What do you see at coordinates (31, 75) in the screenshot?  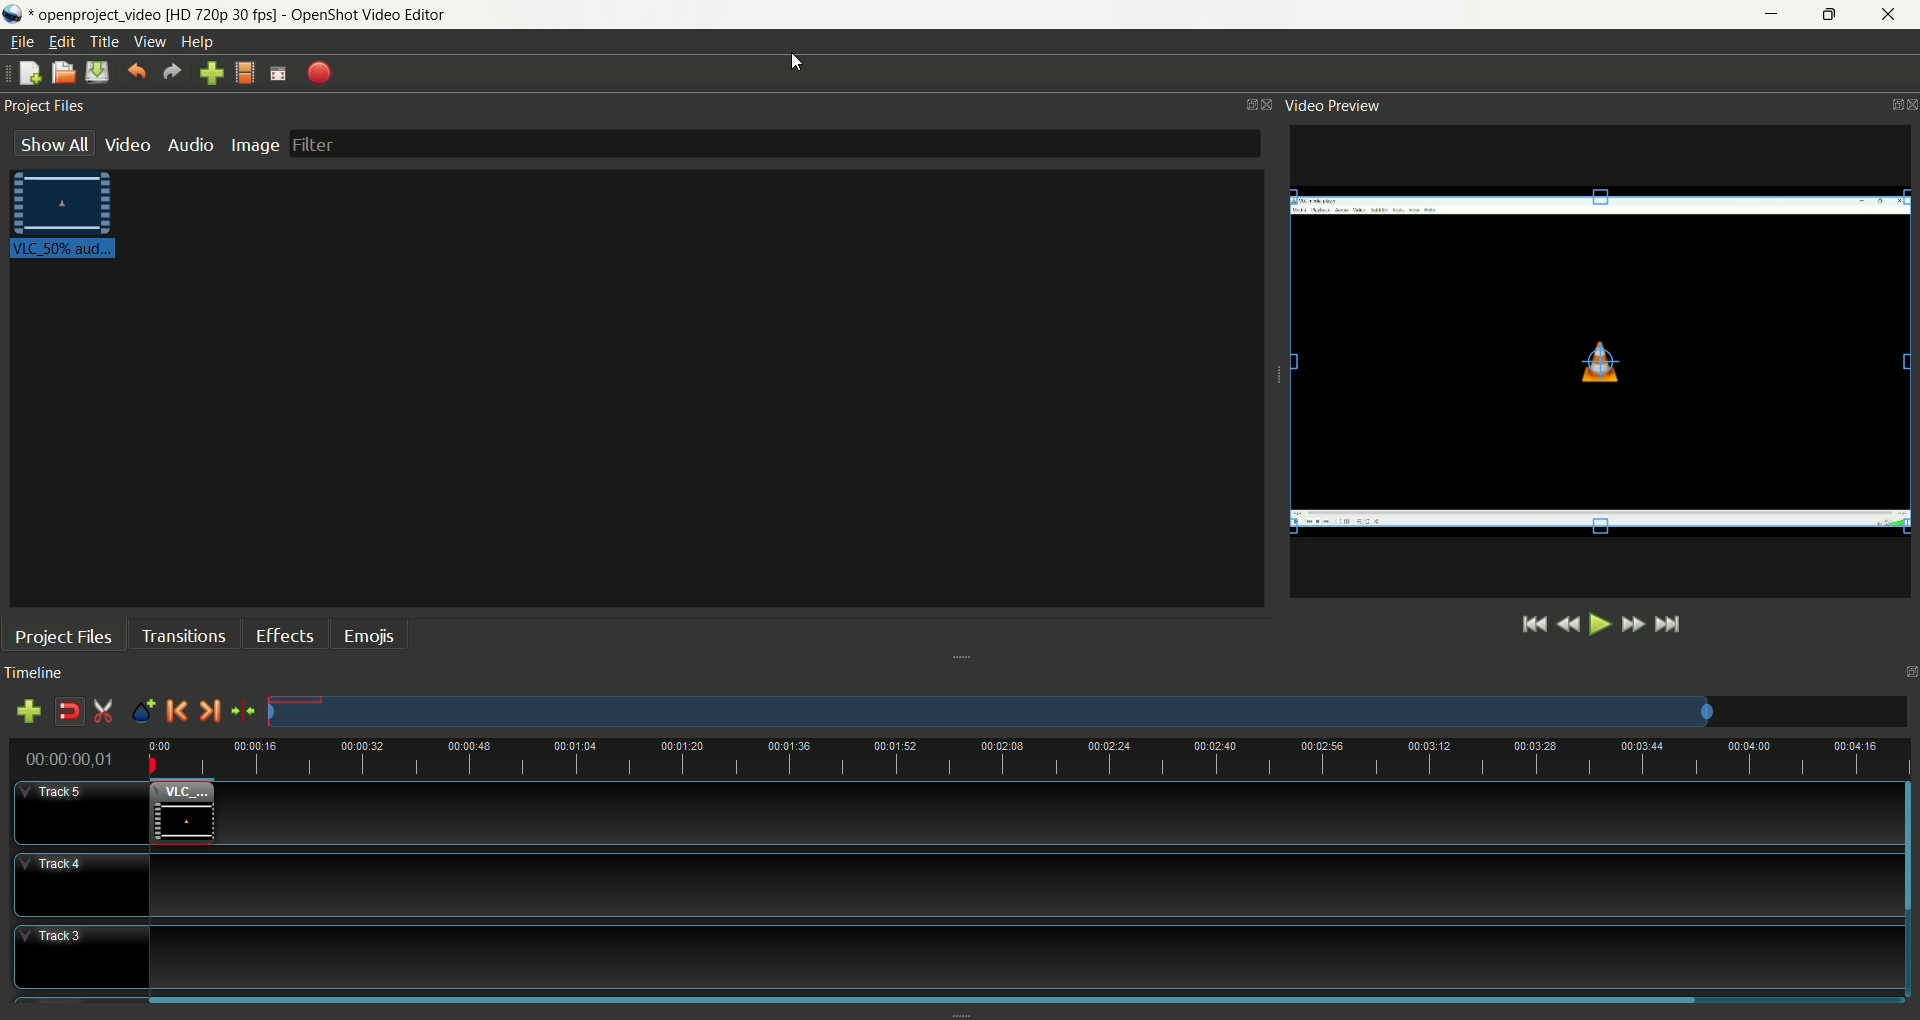 I see `new project` at bounding box center [31, 75].